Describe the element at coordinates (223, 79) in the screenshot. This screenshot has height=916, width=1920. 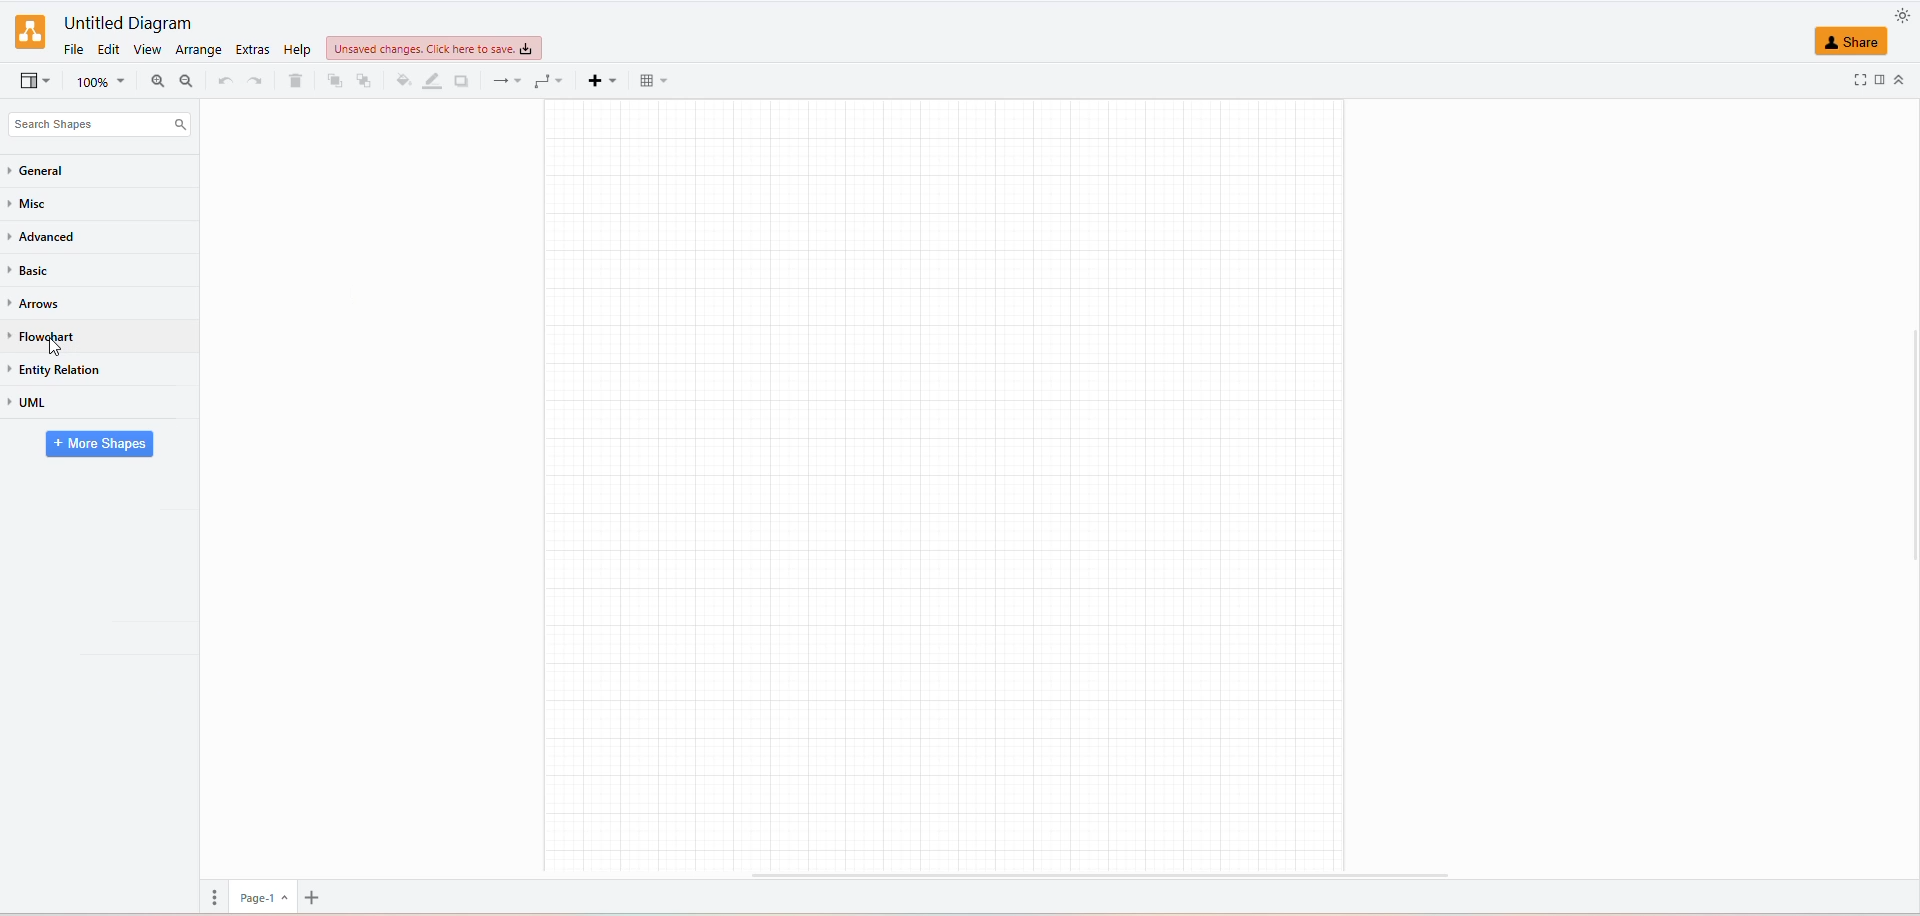
I see `REDO` at that location.